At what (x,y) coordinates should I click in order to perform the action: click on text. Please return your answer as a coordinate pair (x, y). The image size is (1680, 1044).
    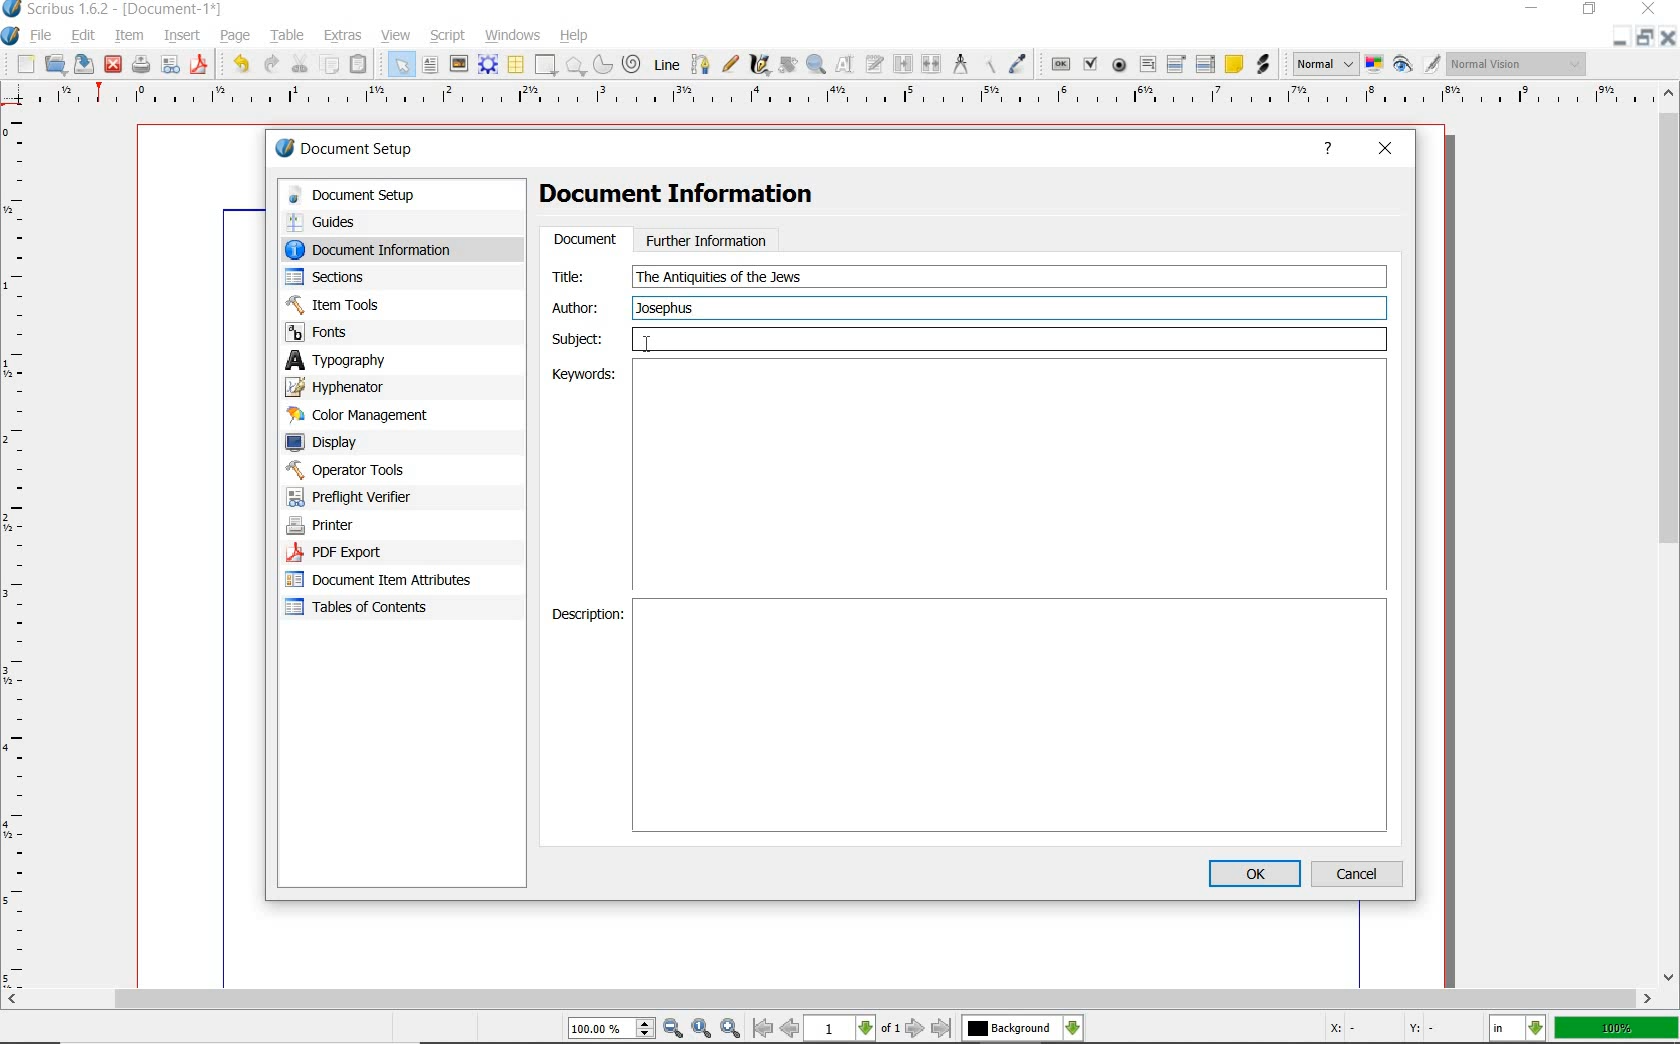
    Looking at the image, I should click on (719, 277).